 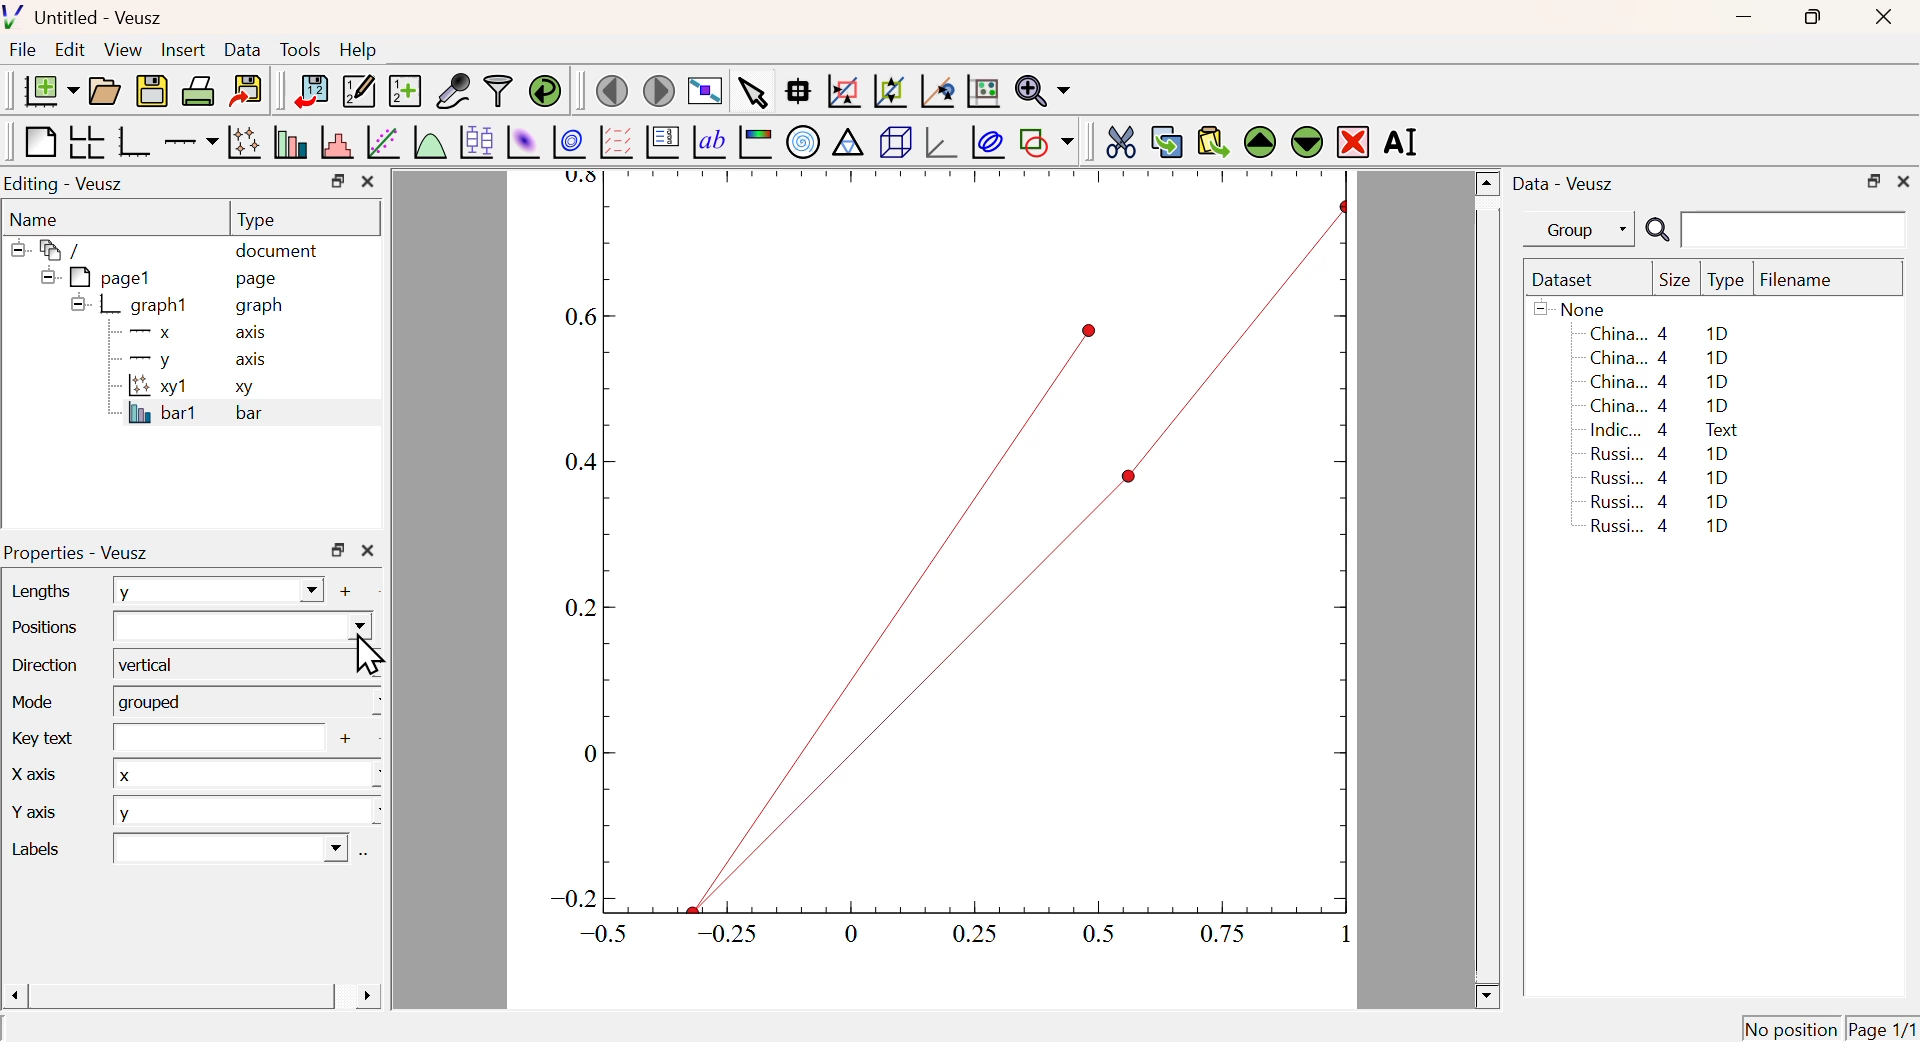 I want to click on Russi... 4 1D, so click(x=1663, y=453).